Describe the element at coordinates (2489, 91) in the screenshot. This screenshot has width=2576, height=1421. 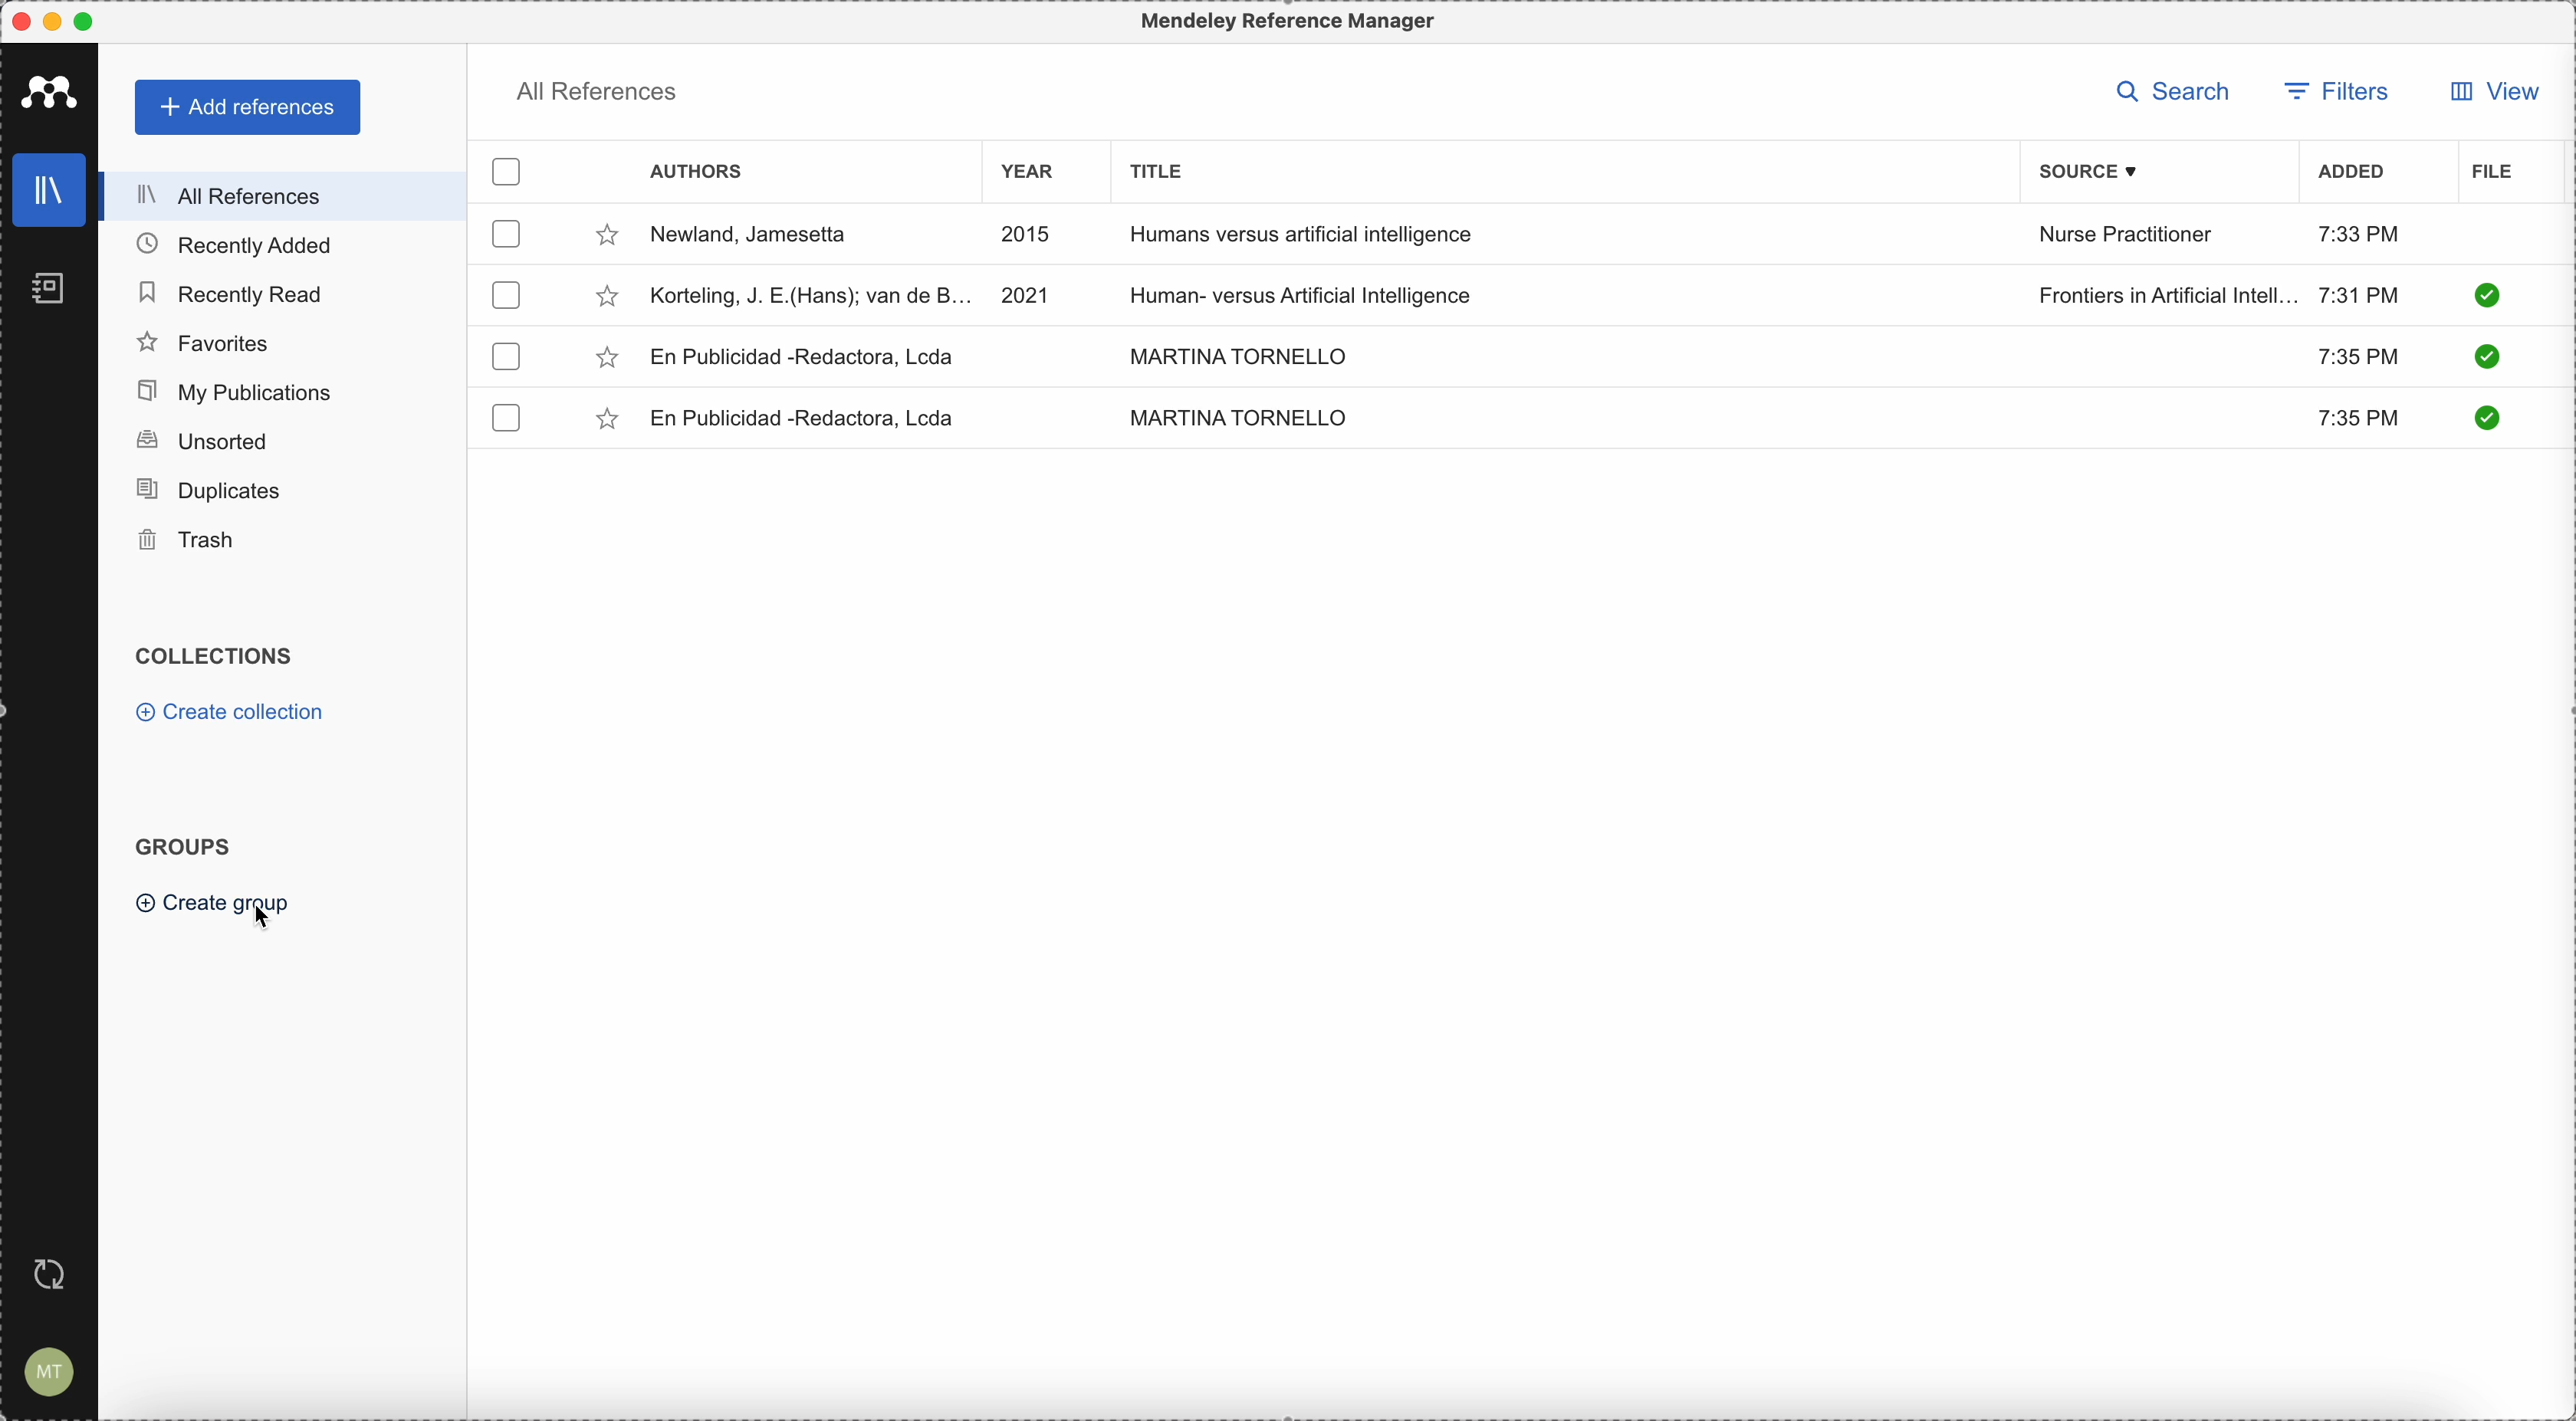
I see `view` at that location.